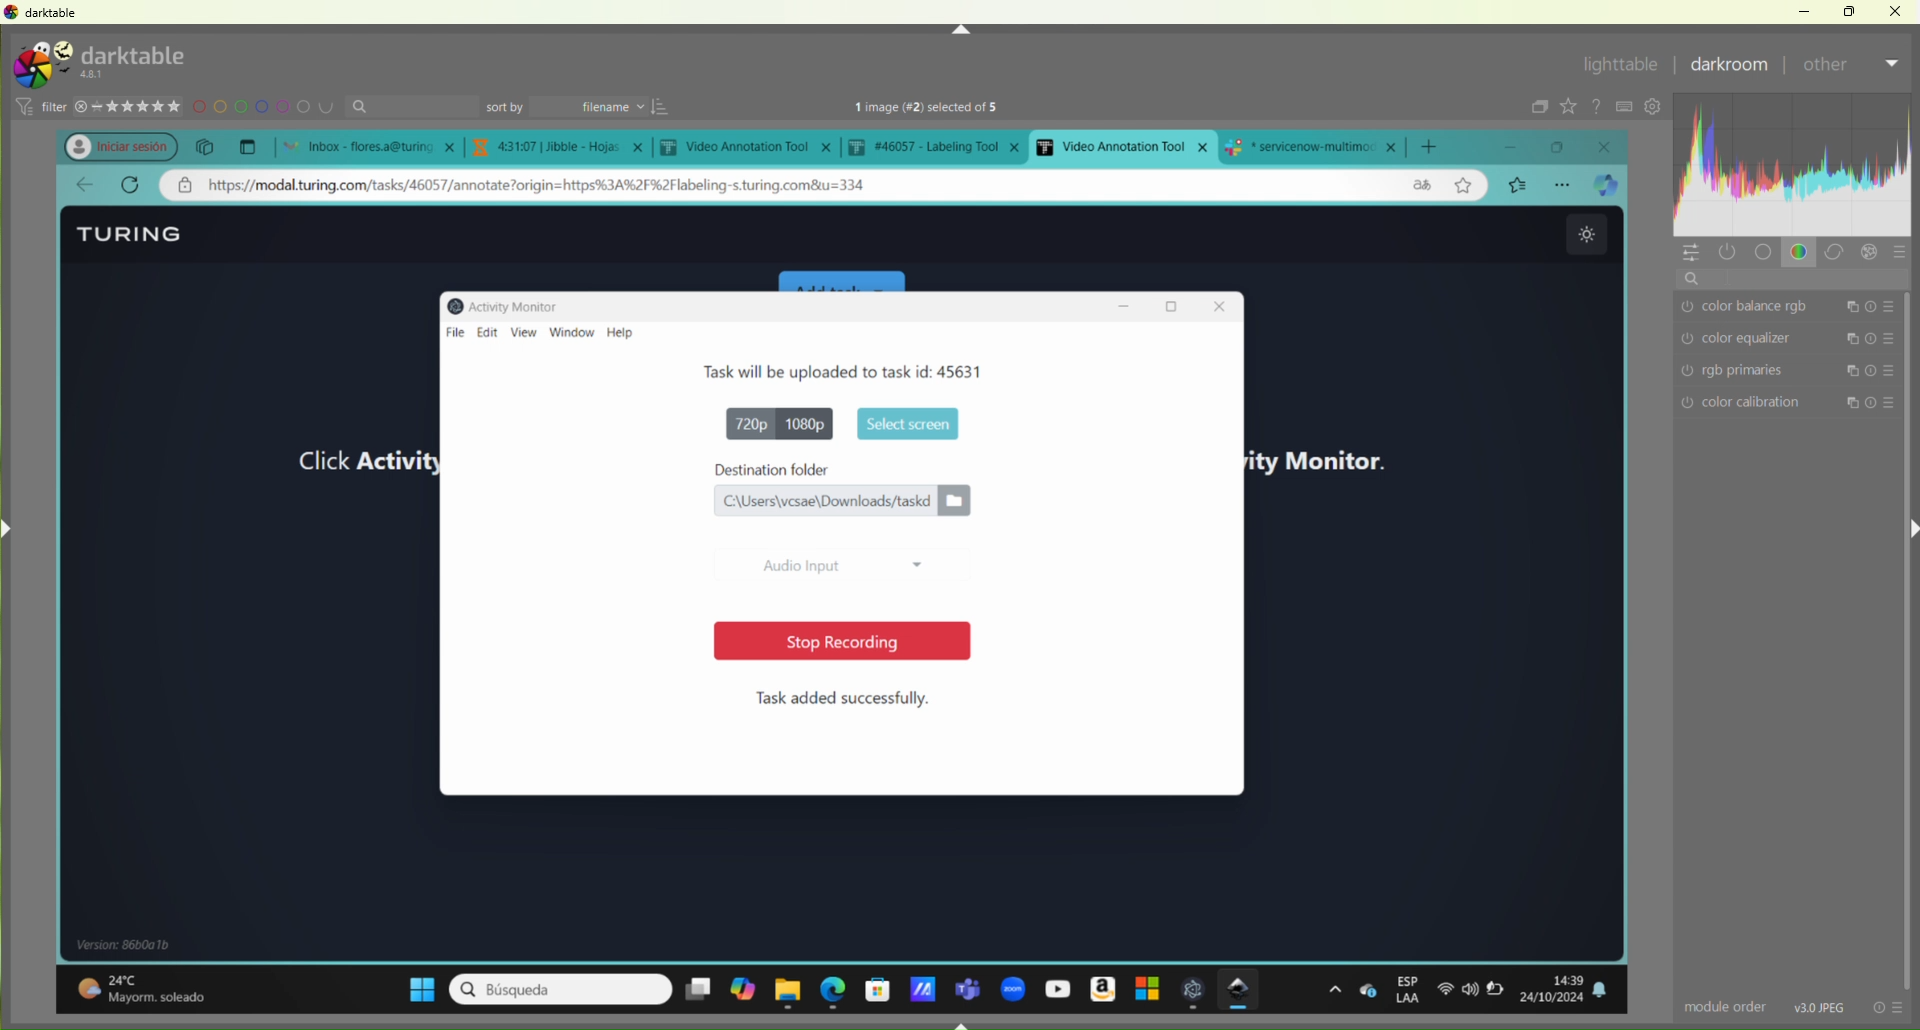 This screenshot has height=1030, width=1920. What do you see at coordinates (563, 147) in the screenshot?
I see `tab` at bounding box center [563, 147].